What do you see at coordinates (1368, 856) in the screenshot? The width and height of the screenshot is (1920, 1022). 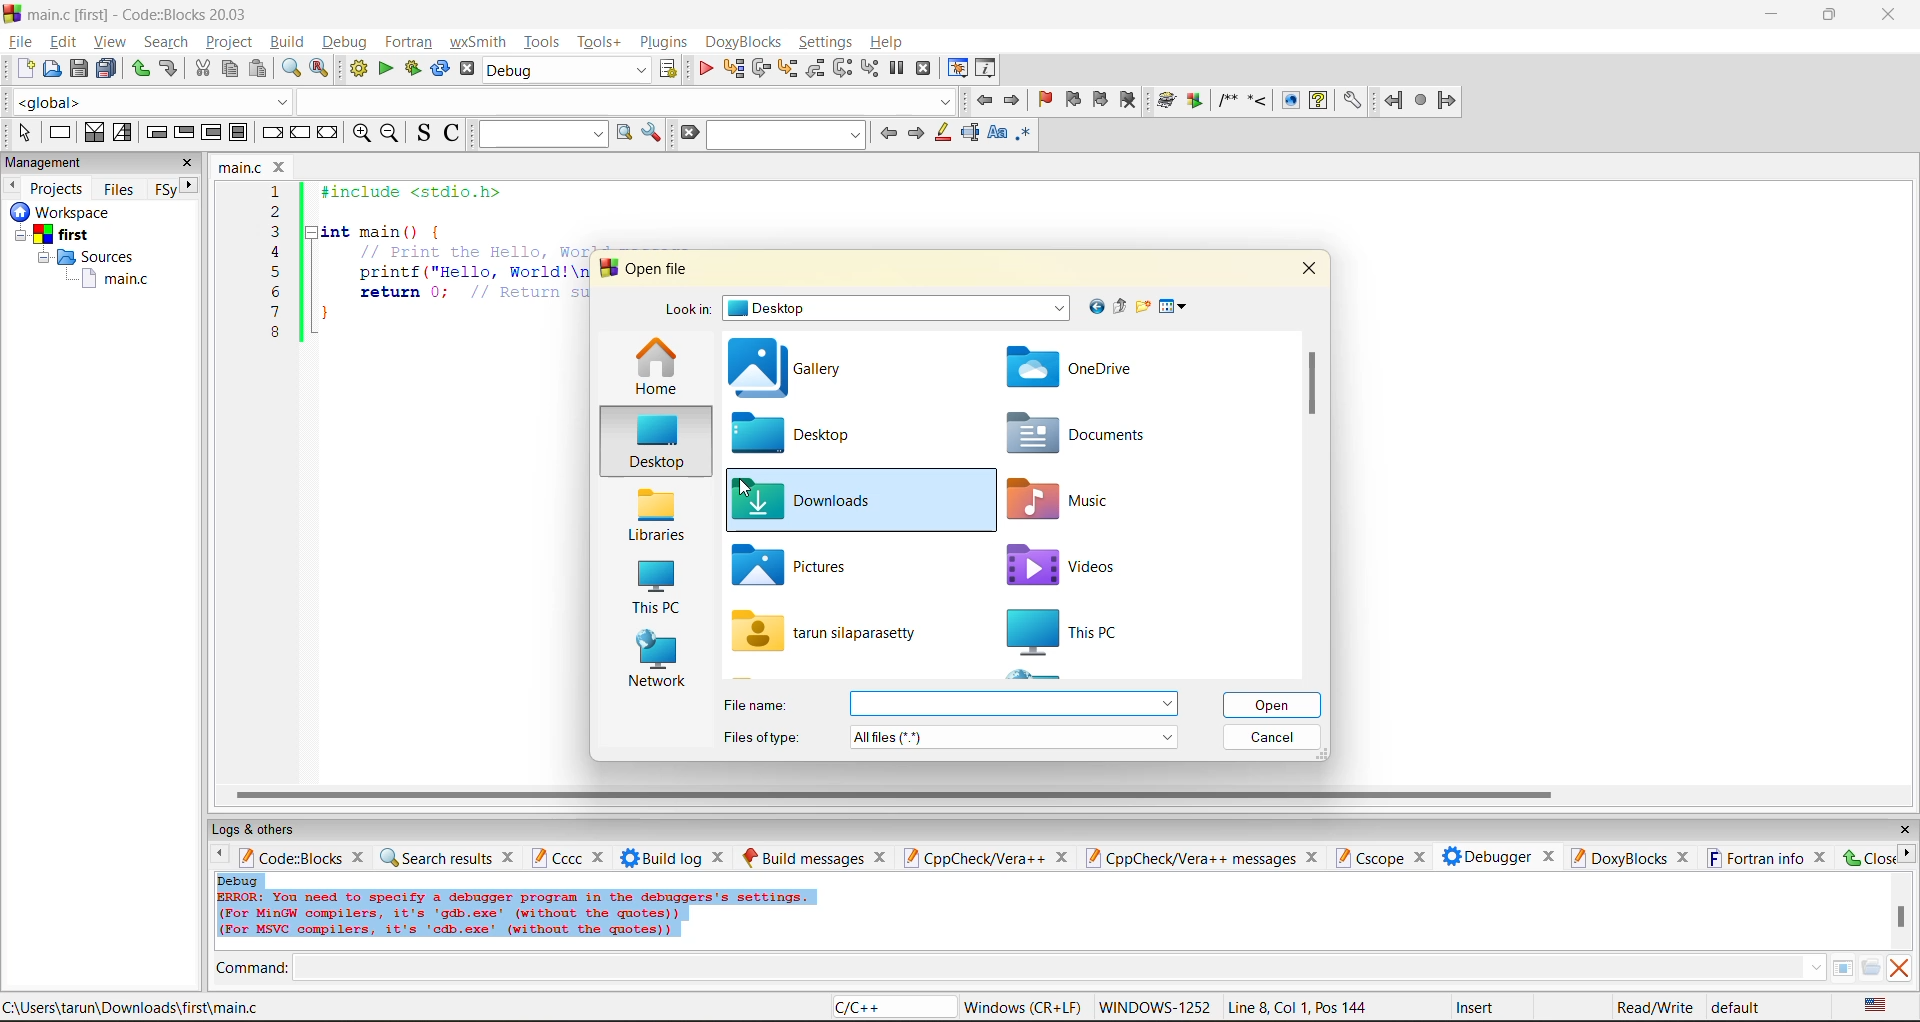 I see `cscope` at bounding box center [1368, 856].